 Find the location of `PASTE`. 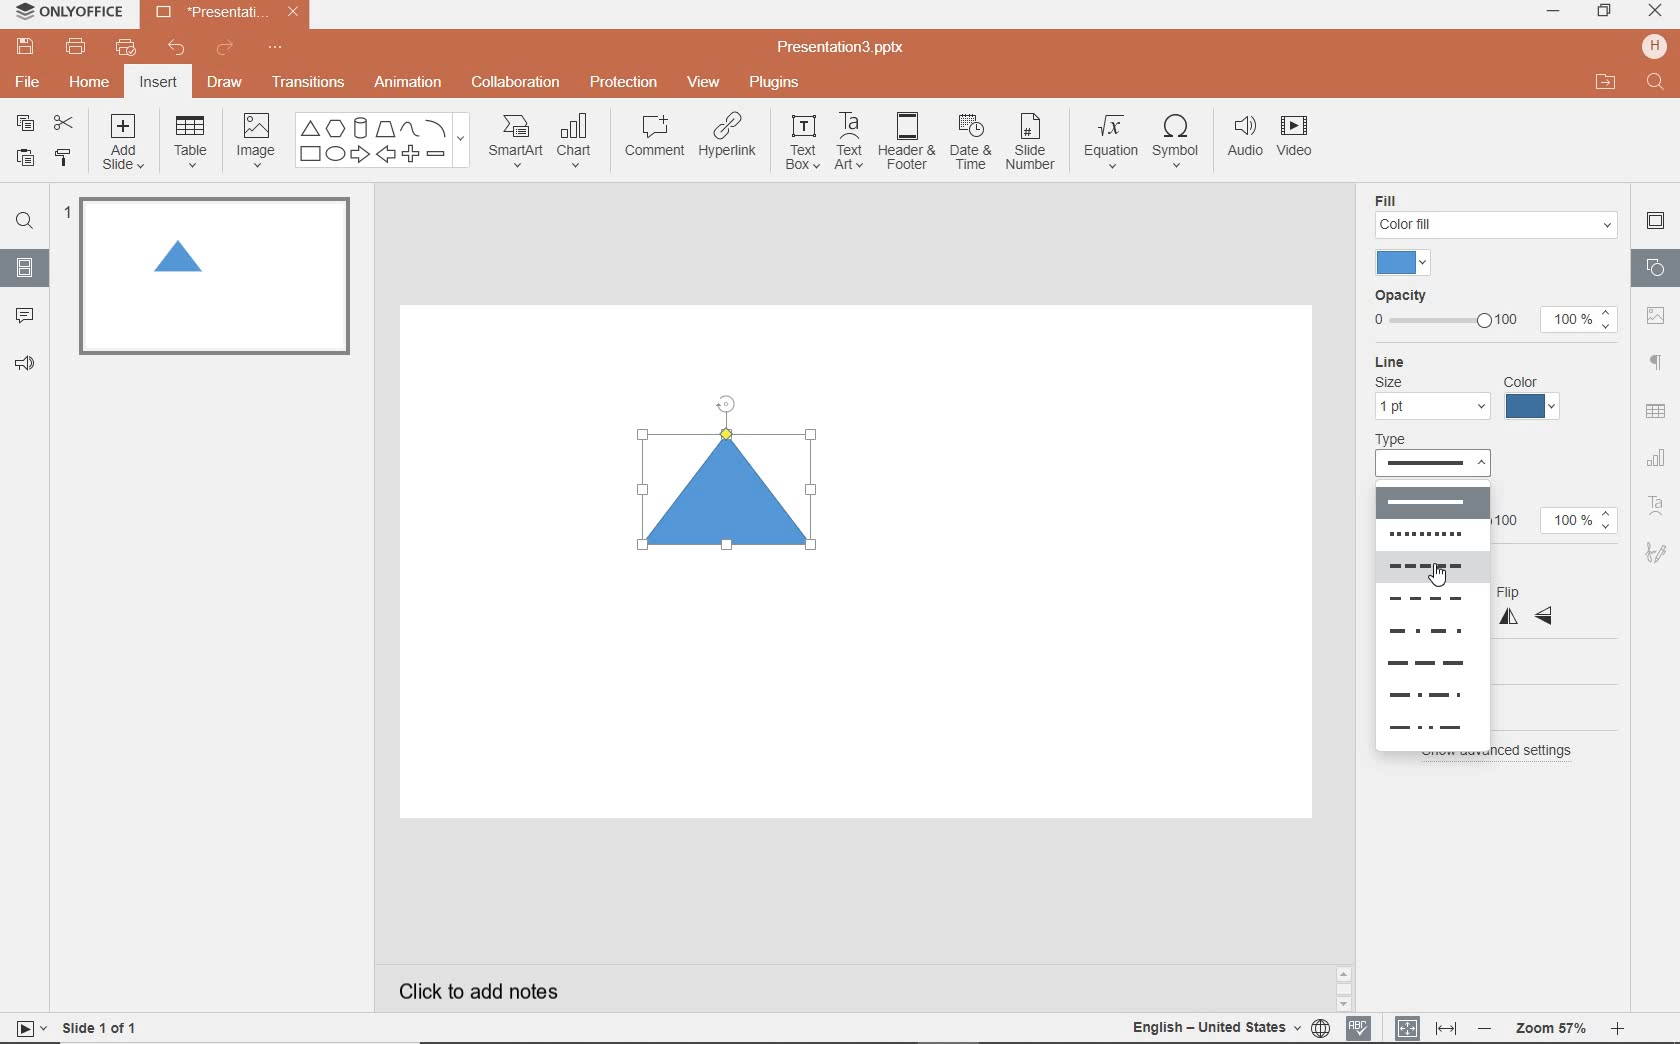

PASTE is located at coordinates (20, 159).